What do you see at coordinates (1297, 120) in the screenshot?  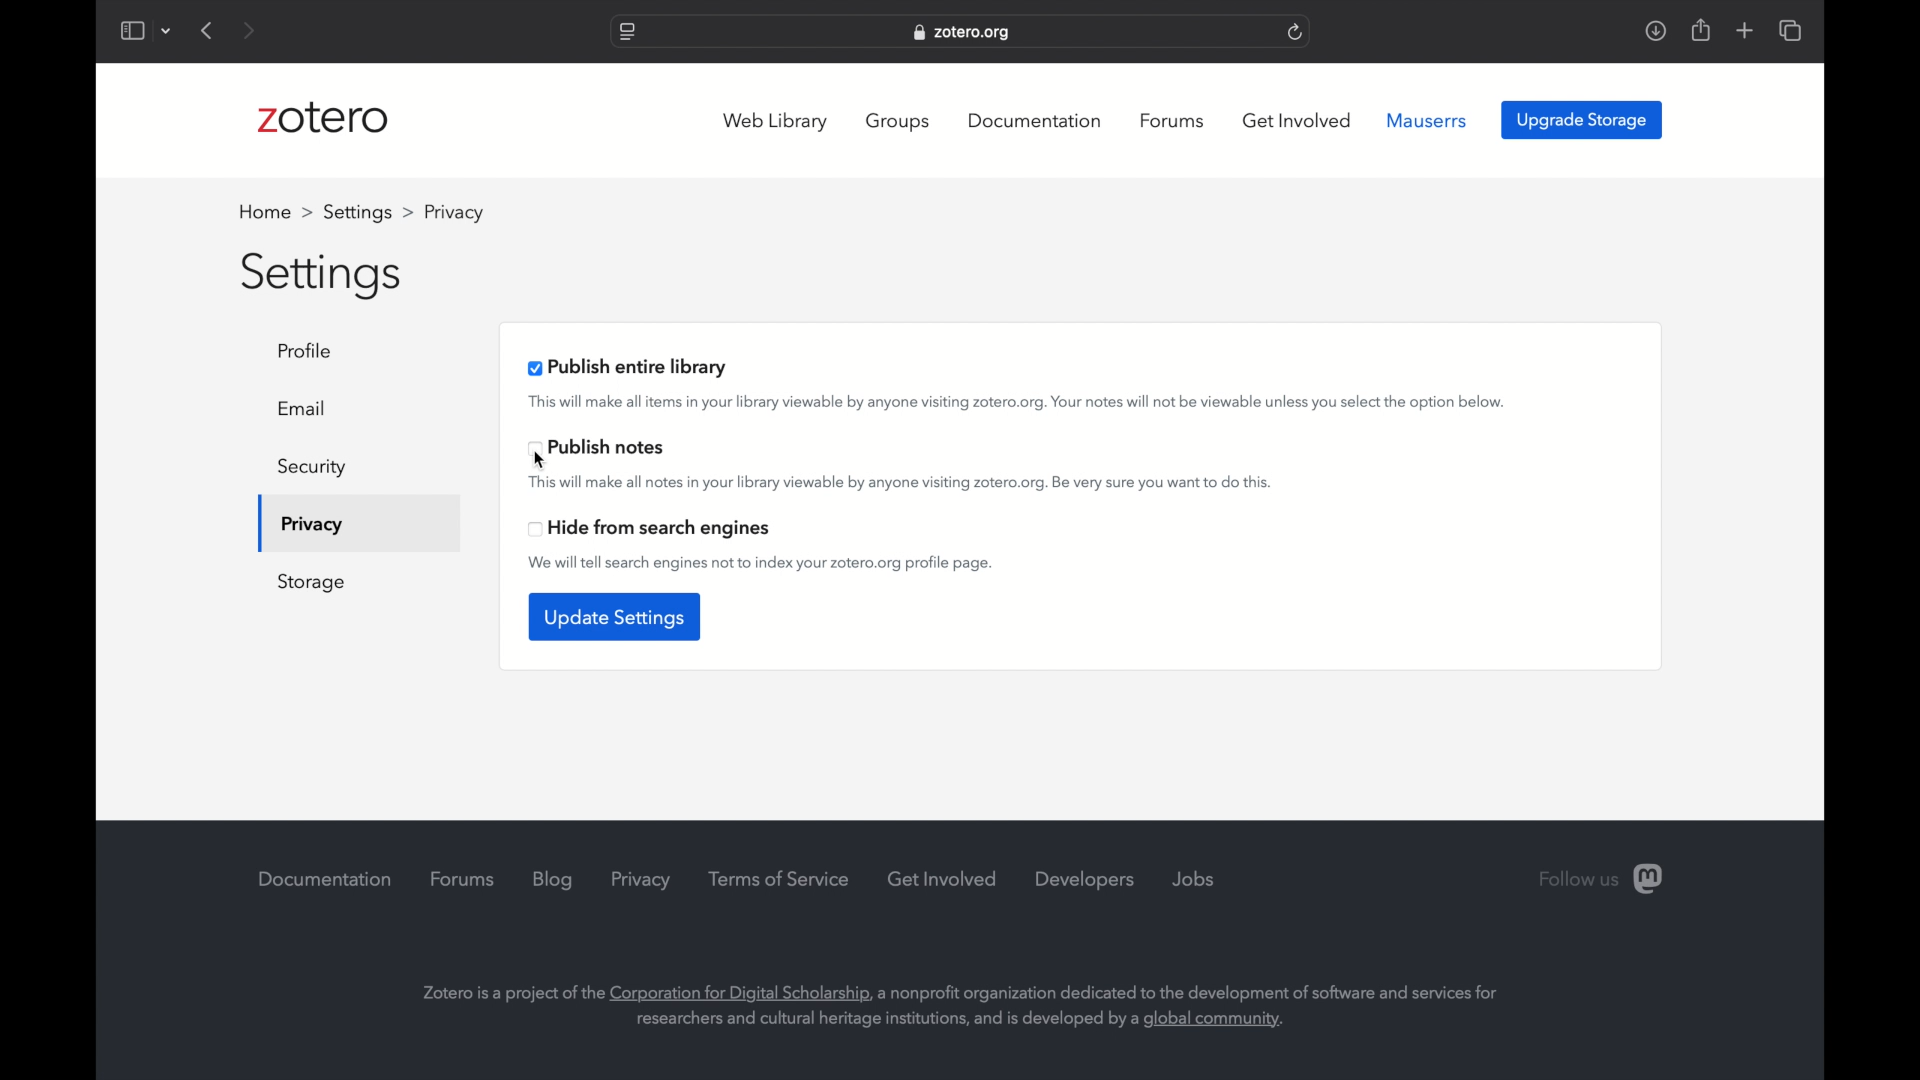 I see `get involved` at bounding box center [1297, 120].